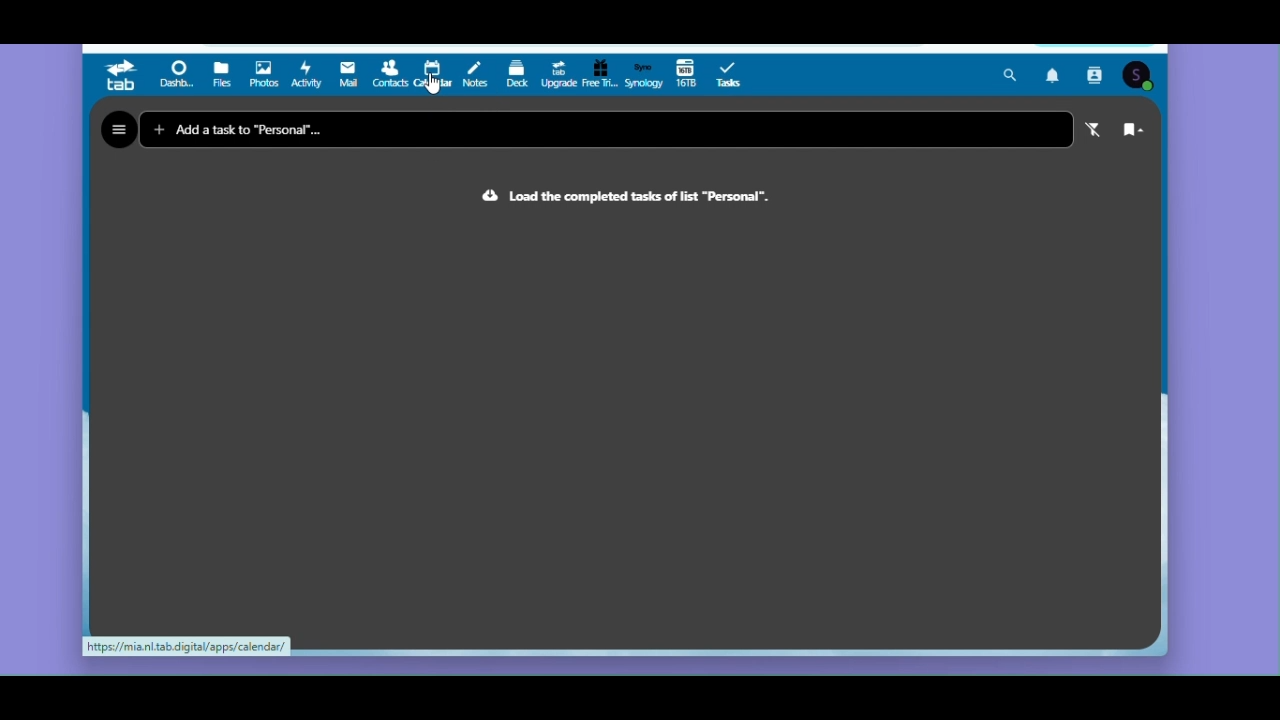  What do you see at coordinates (389, 76) in the screenshot?
I see `Contacts` at bounding box center [389, 76].